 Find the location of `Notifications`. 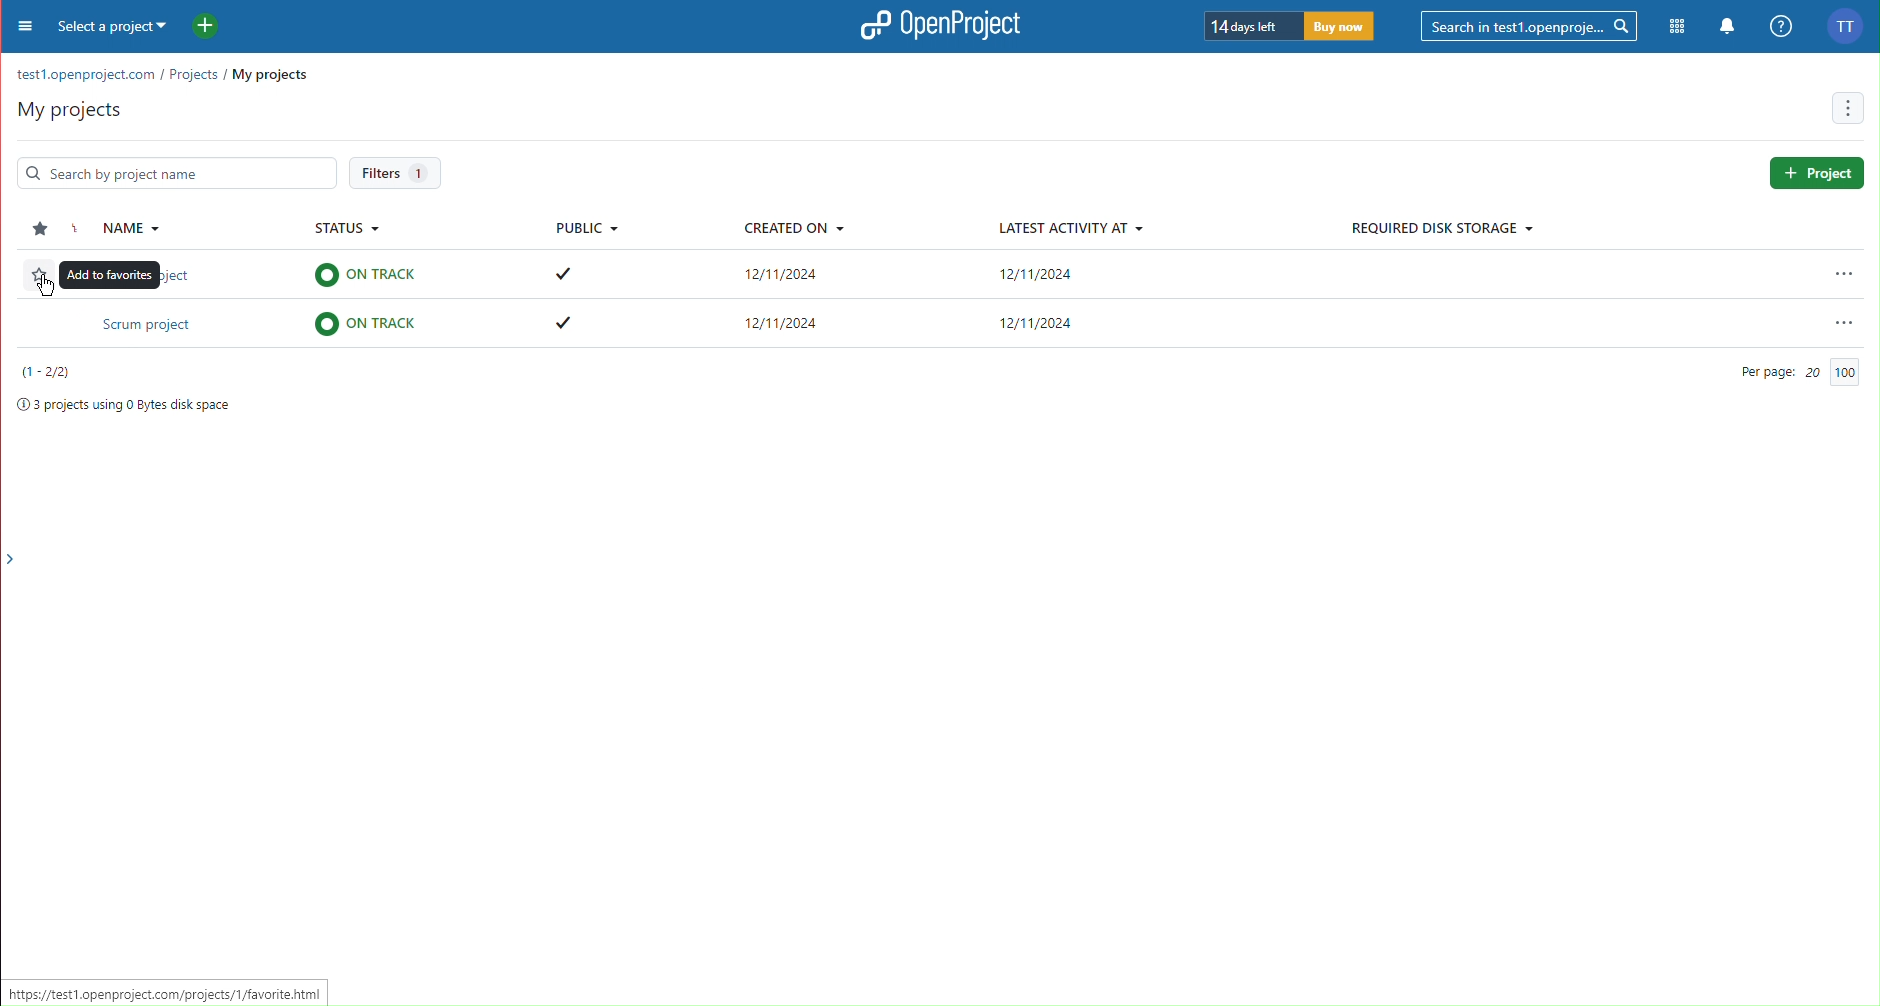

Notifications is located at coordinates (1726, 24).